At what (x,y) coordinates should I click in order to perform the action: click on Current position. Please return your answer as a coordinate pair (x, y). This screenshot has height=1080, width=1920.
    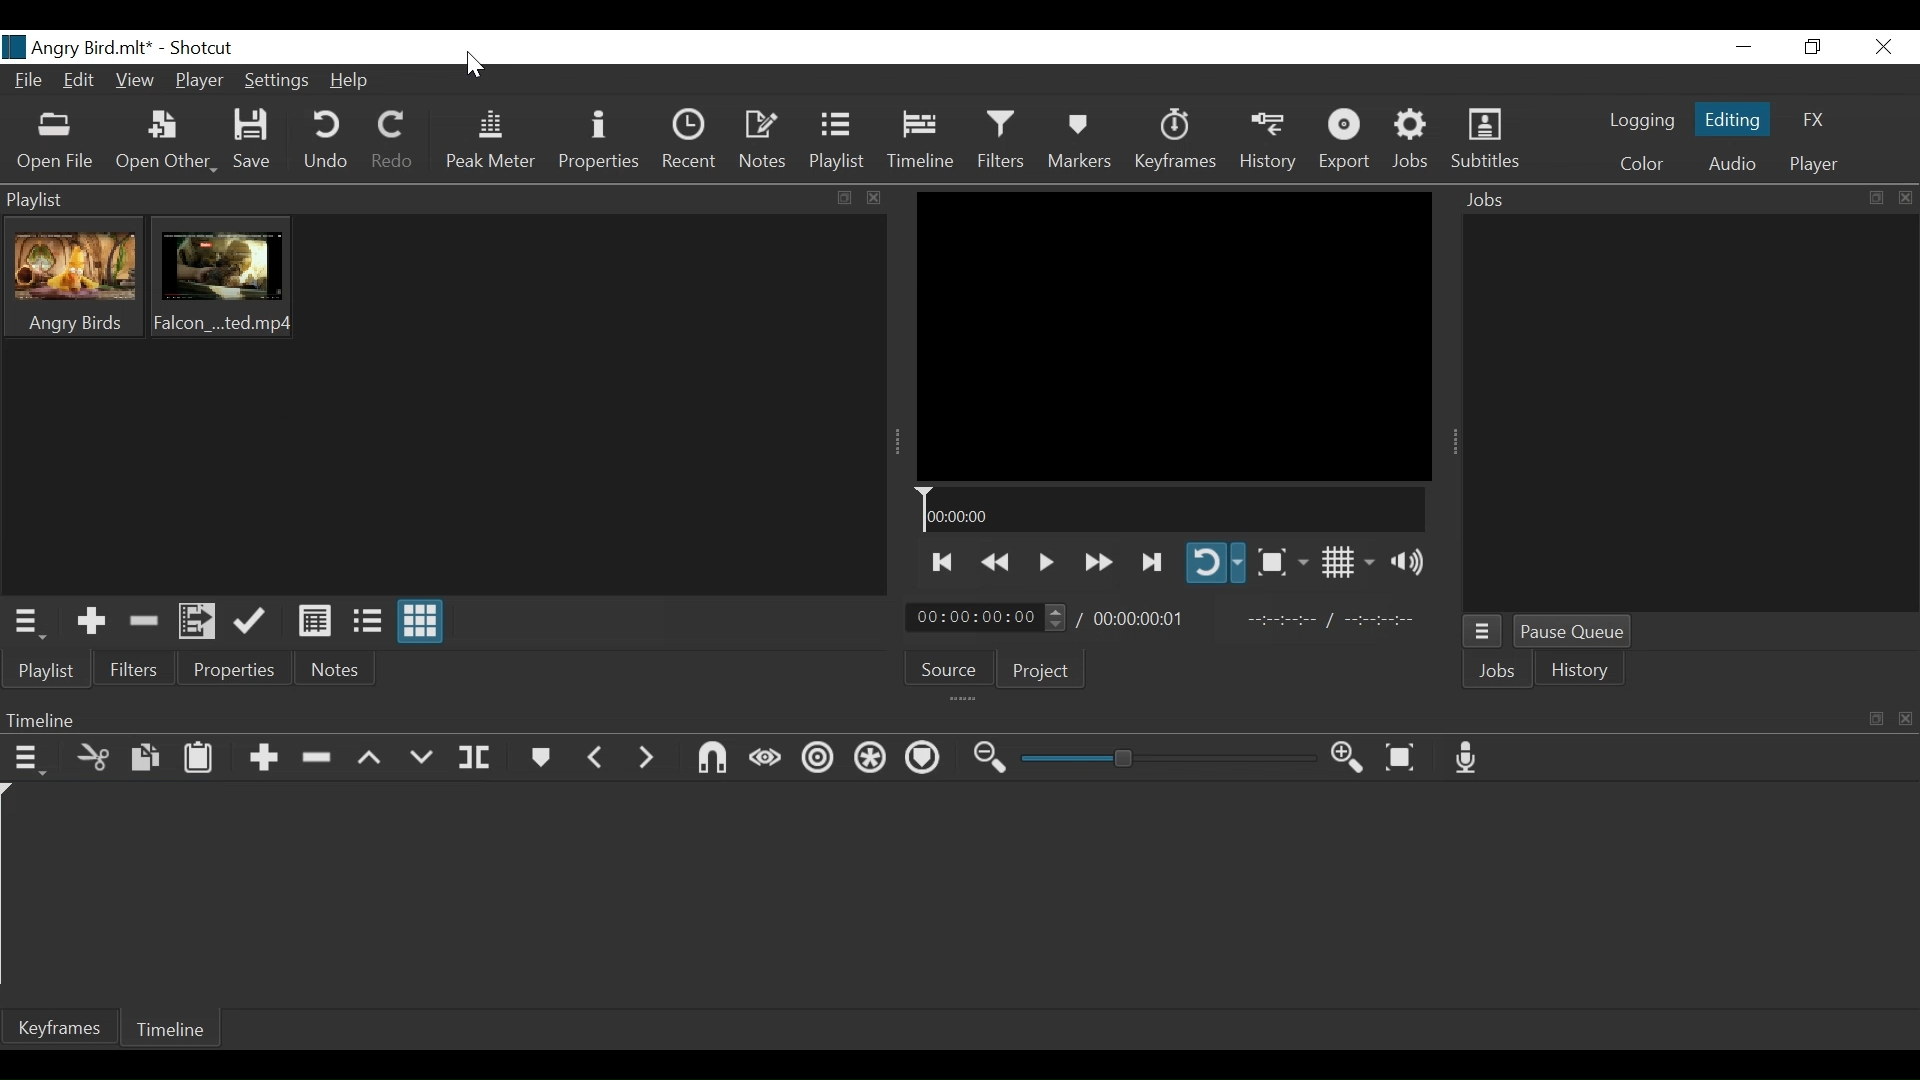
    Looking at the image, I should click on (987, 617).